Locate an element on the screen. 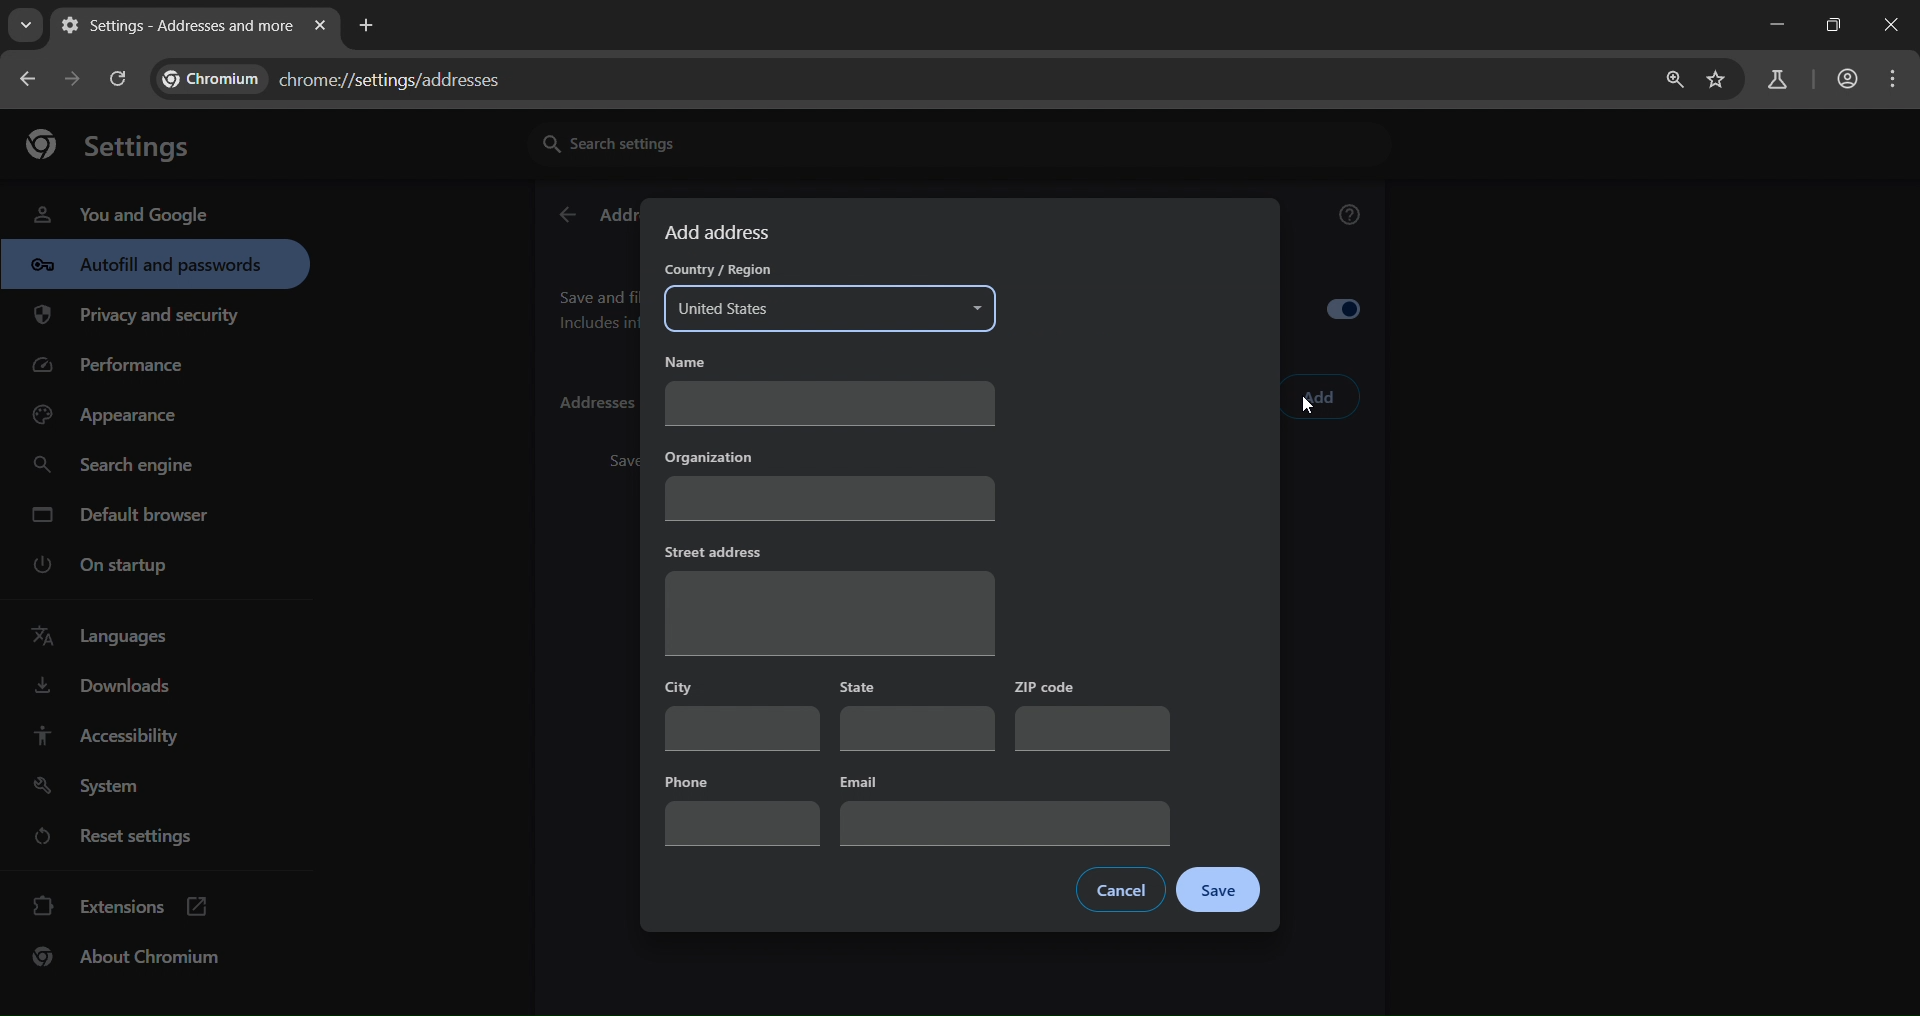 The height and width of the screenshot is (1016, 1920). organization is located at coordinates (829, 482).